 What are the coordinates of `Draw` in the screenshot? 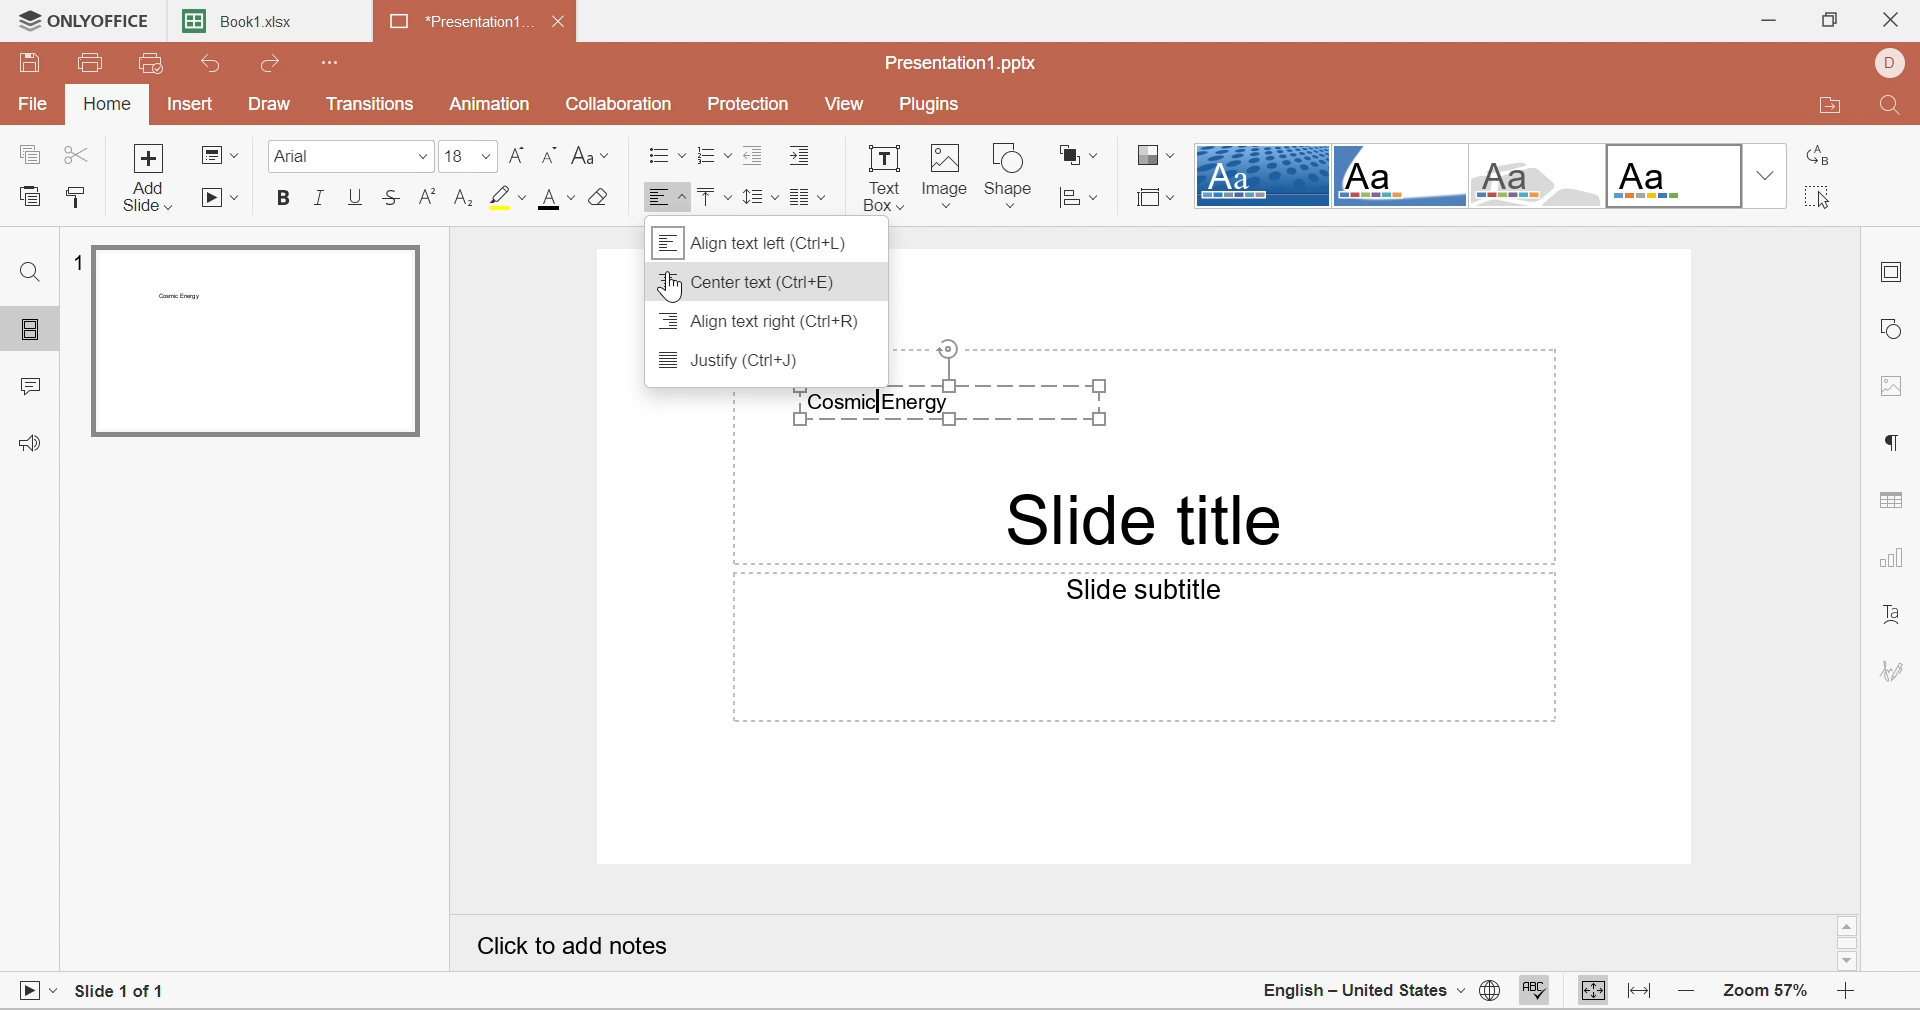 It's located at (269, 105).